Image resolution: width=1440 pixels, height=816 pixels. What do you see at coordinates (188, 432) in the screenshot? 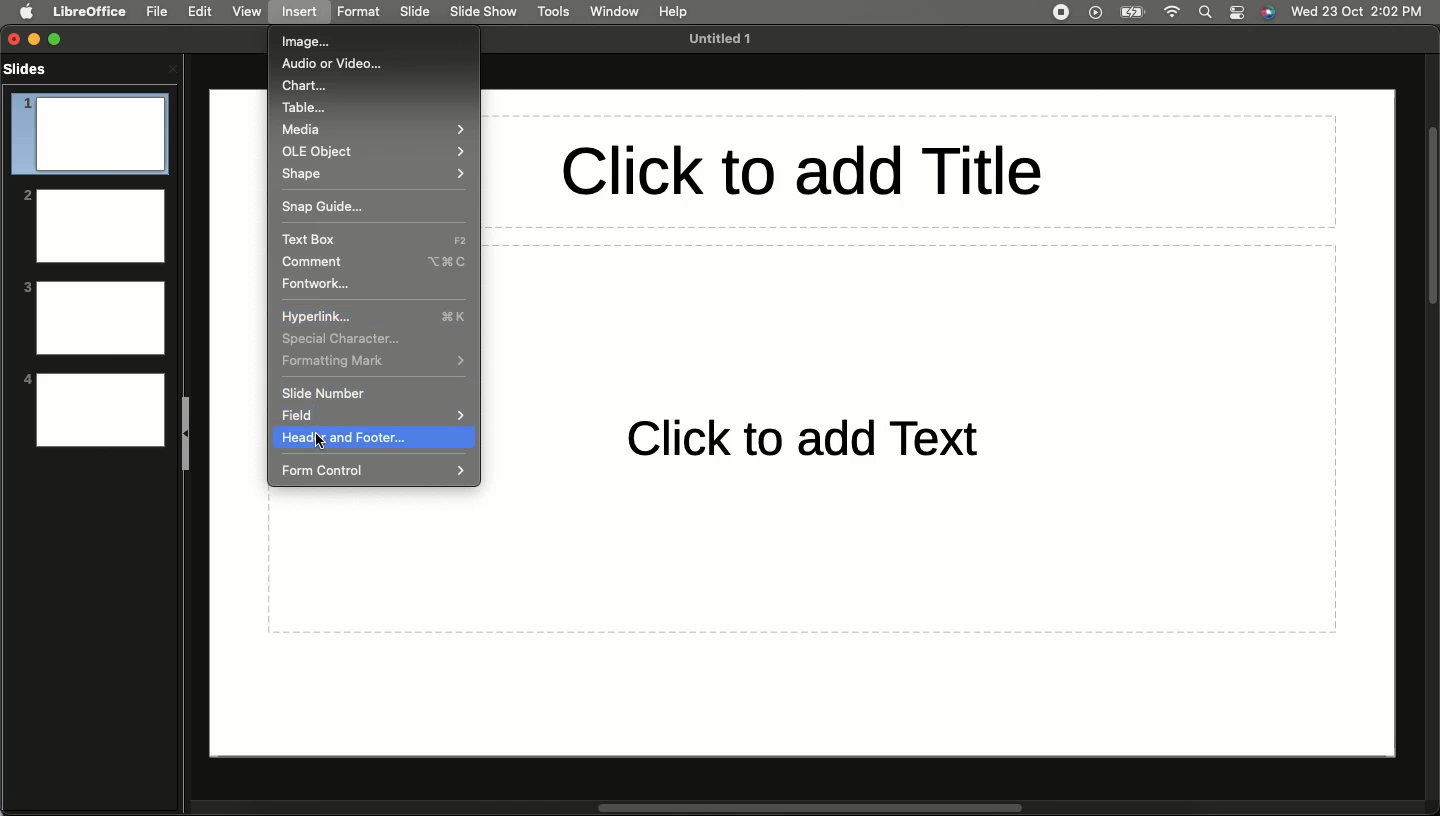
I see `Collapse` at bounding box center [188, 432].